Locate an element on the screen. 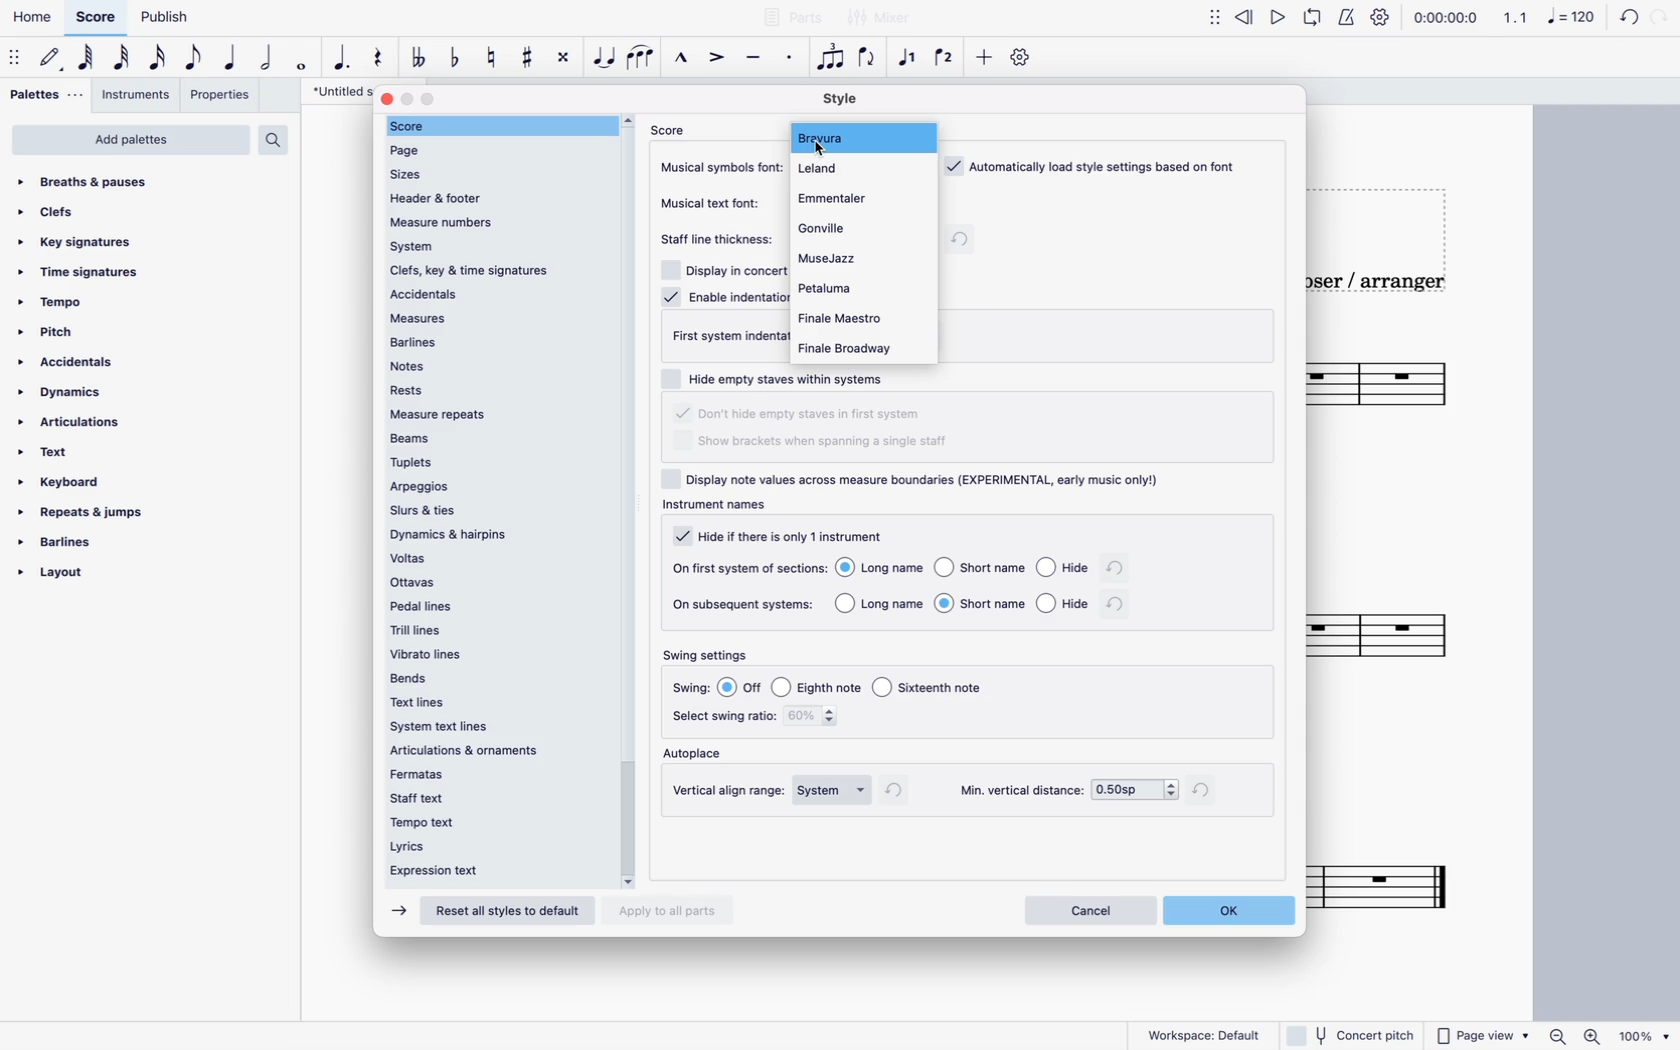 The width and height of the screenshot is (1680, 1050). select swing ratio is located at coordinates (722, 716).